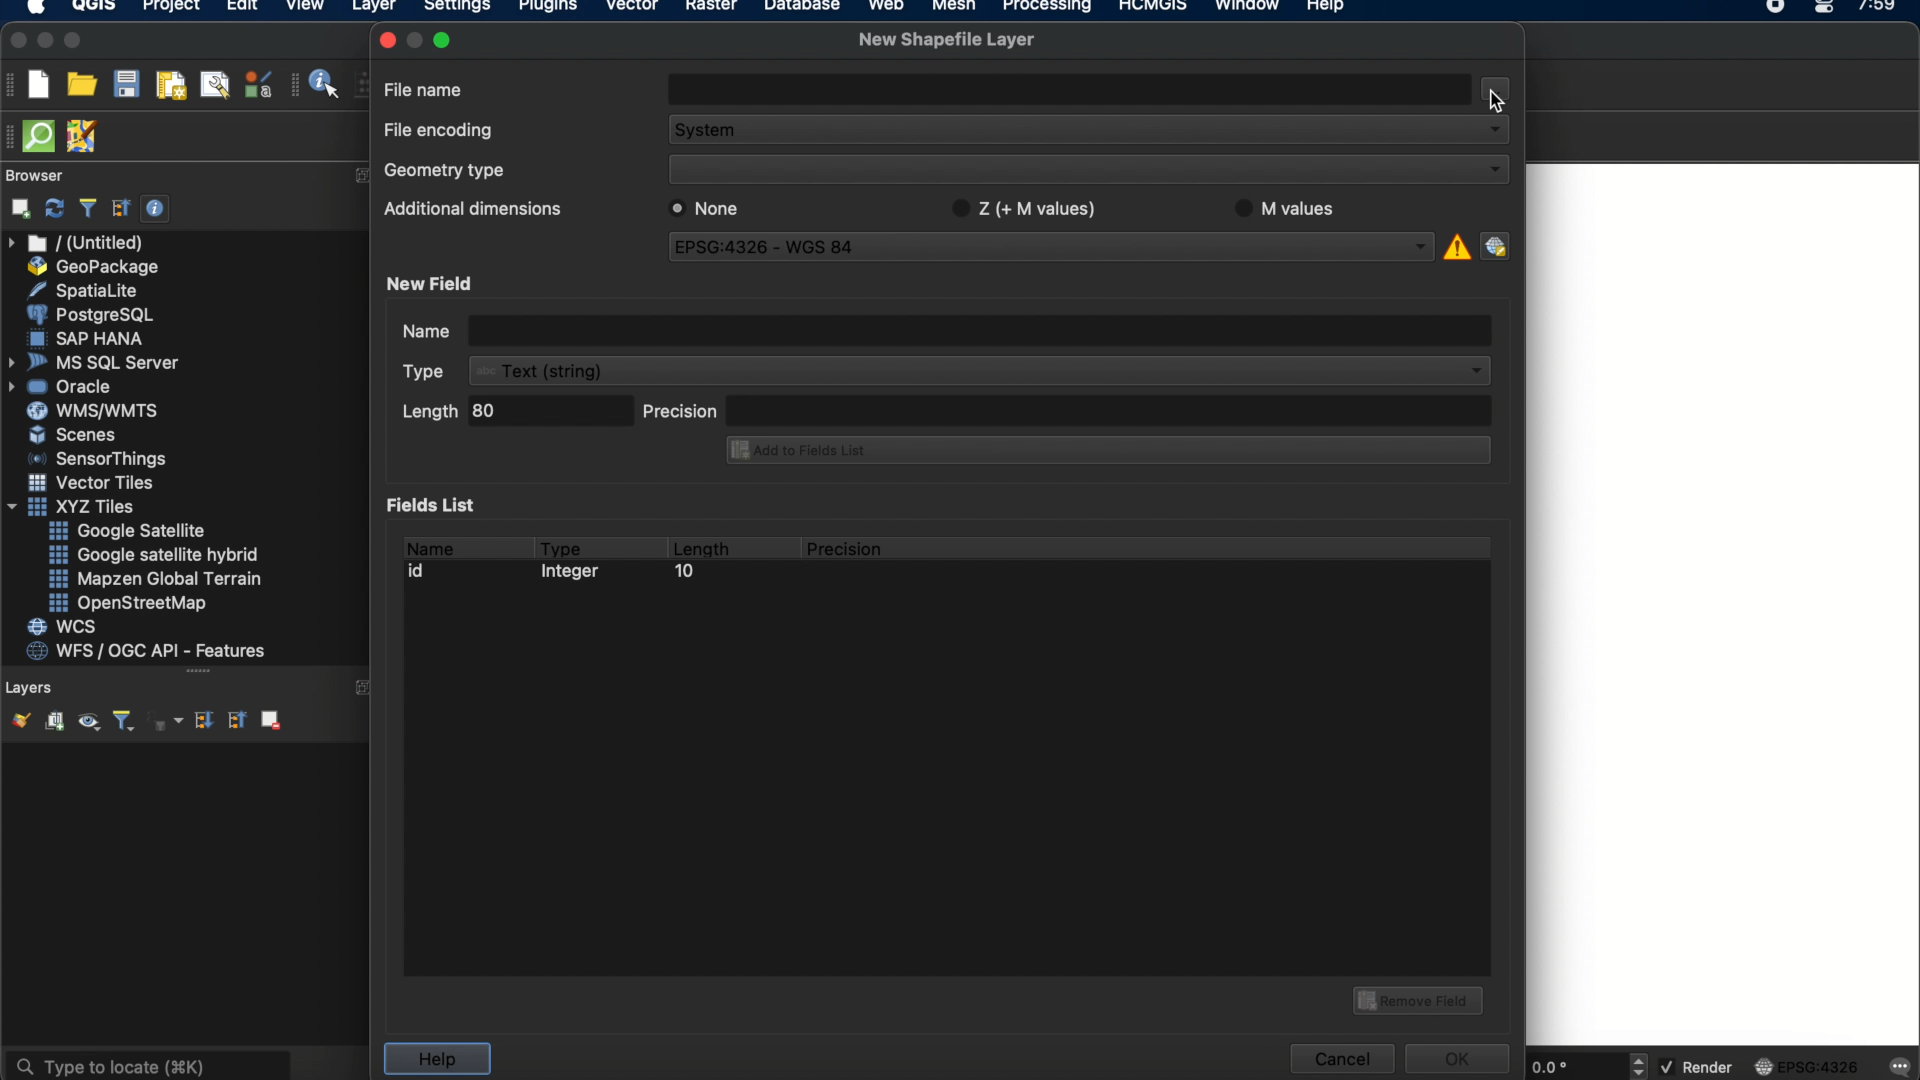 The width and height of the screenshot is (1920, 1080). I want to click on open the layer, so click(16, 720).